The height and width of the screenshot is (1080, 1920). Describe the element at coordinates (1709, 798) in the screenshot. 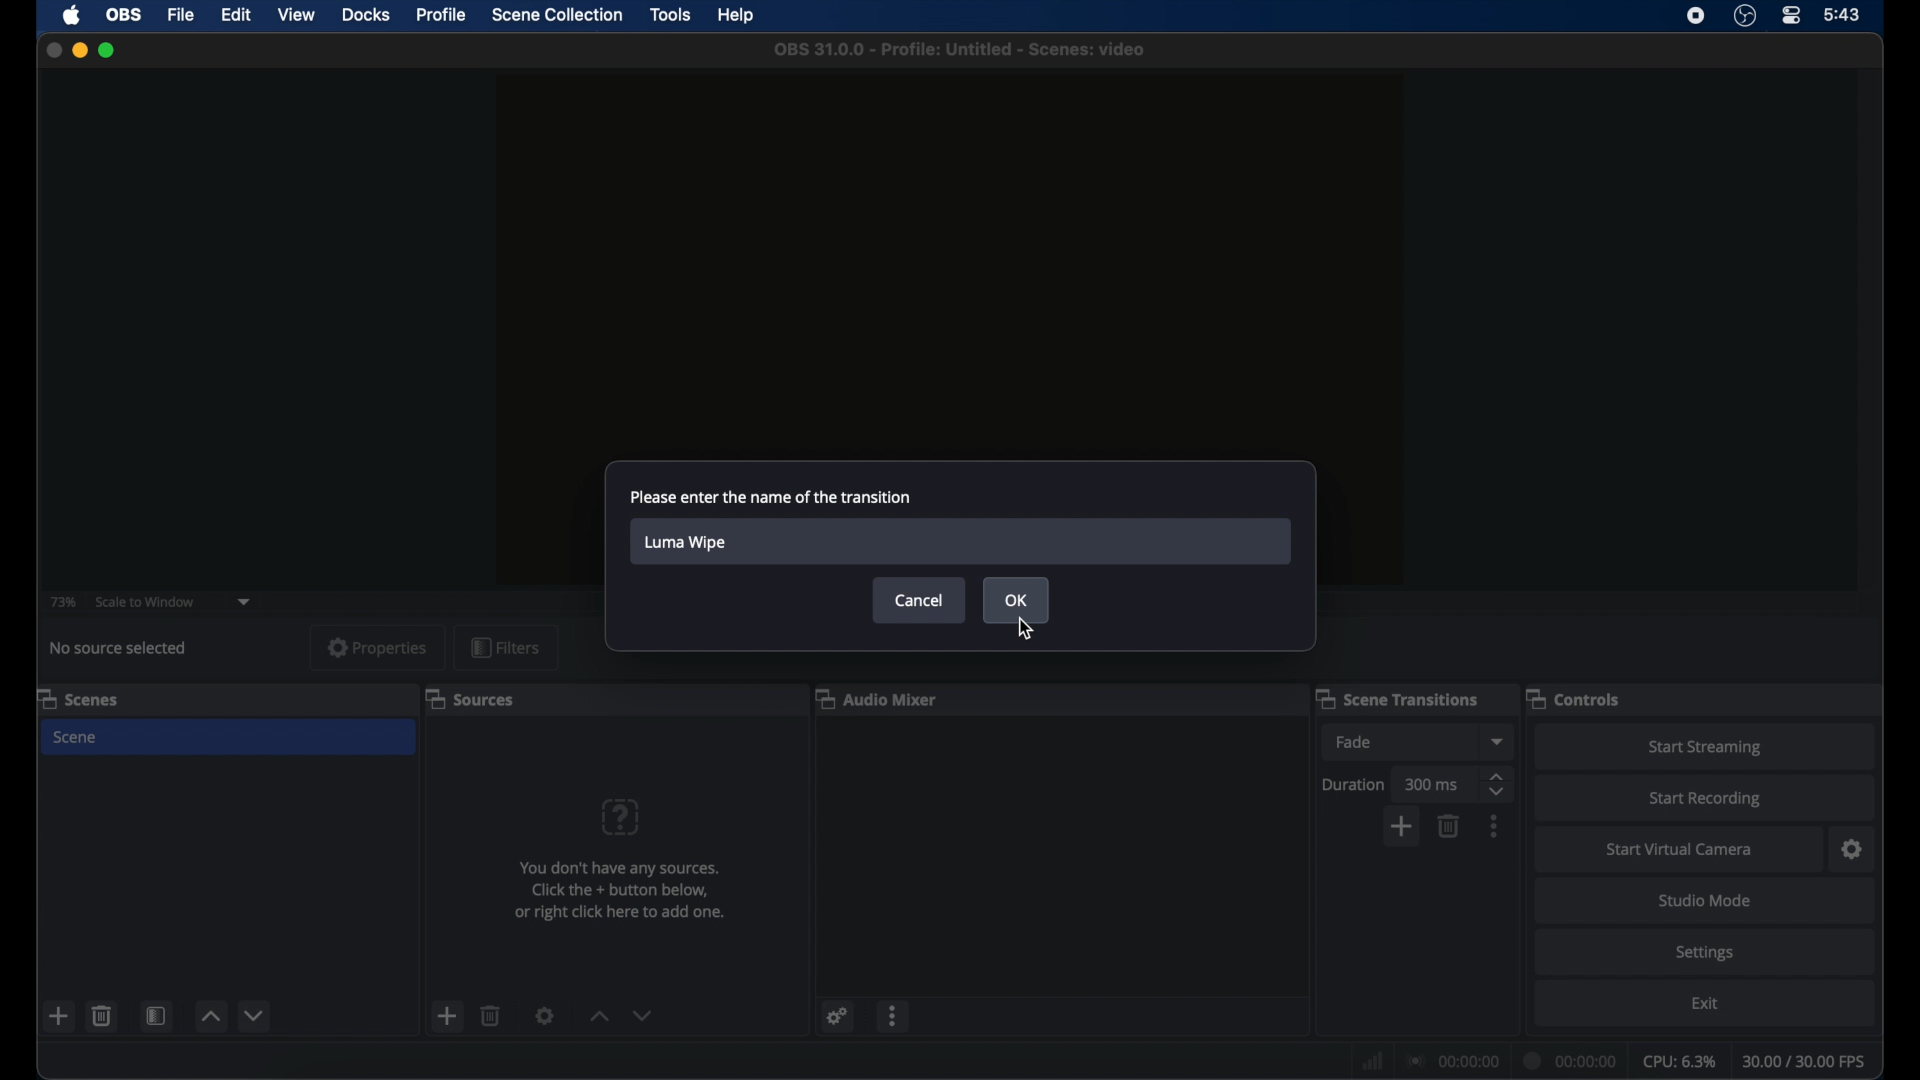

I see `start recording` at that location.